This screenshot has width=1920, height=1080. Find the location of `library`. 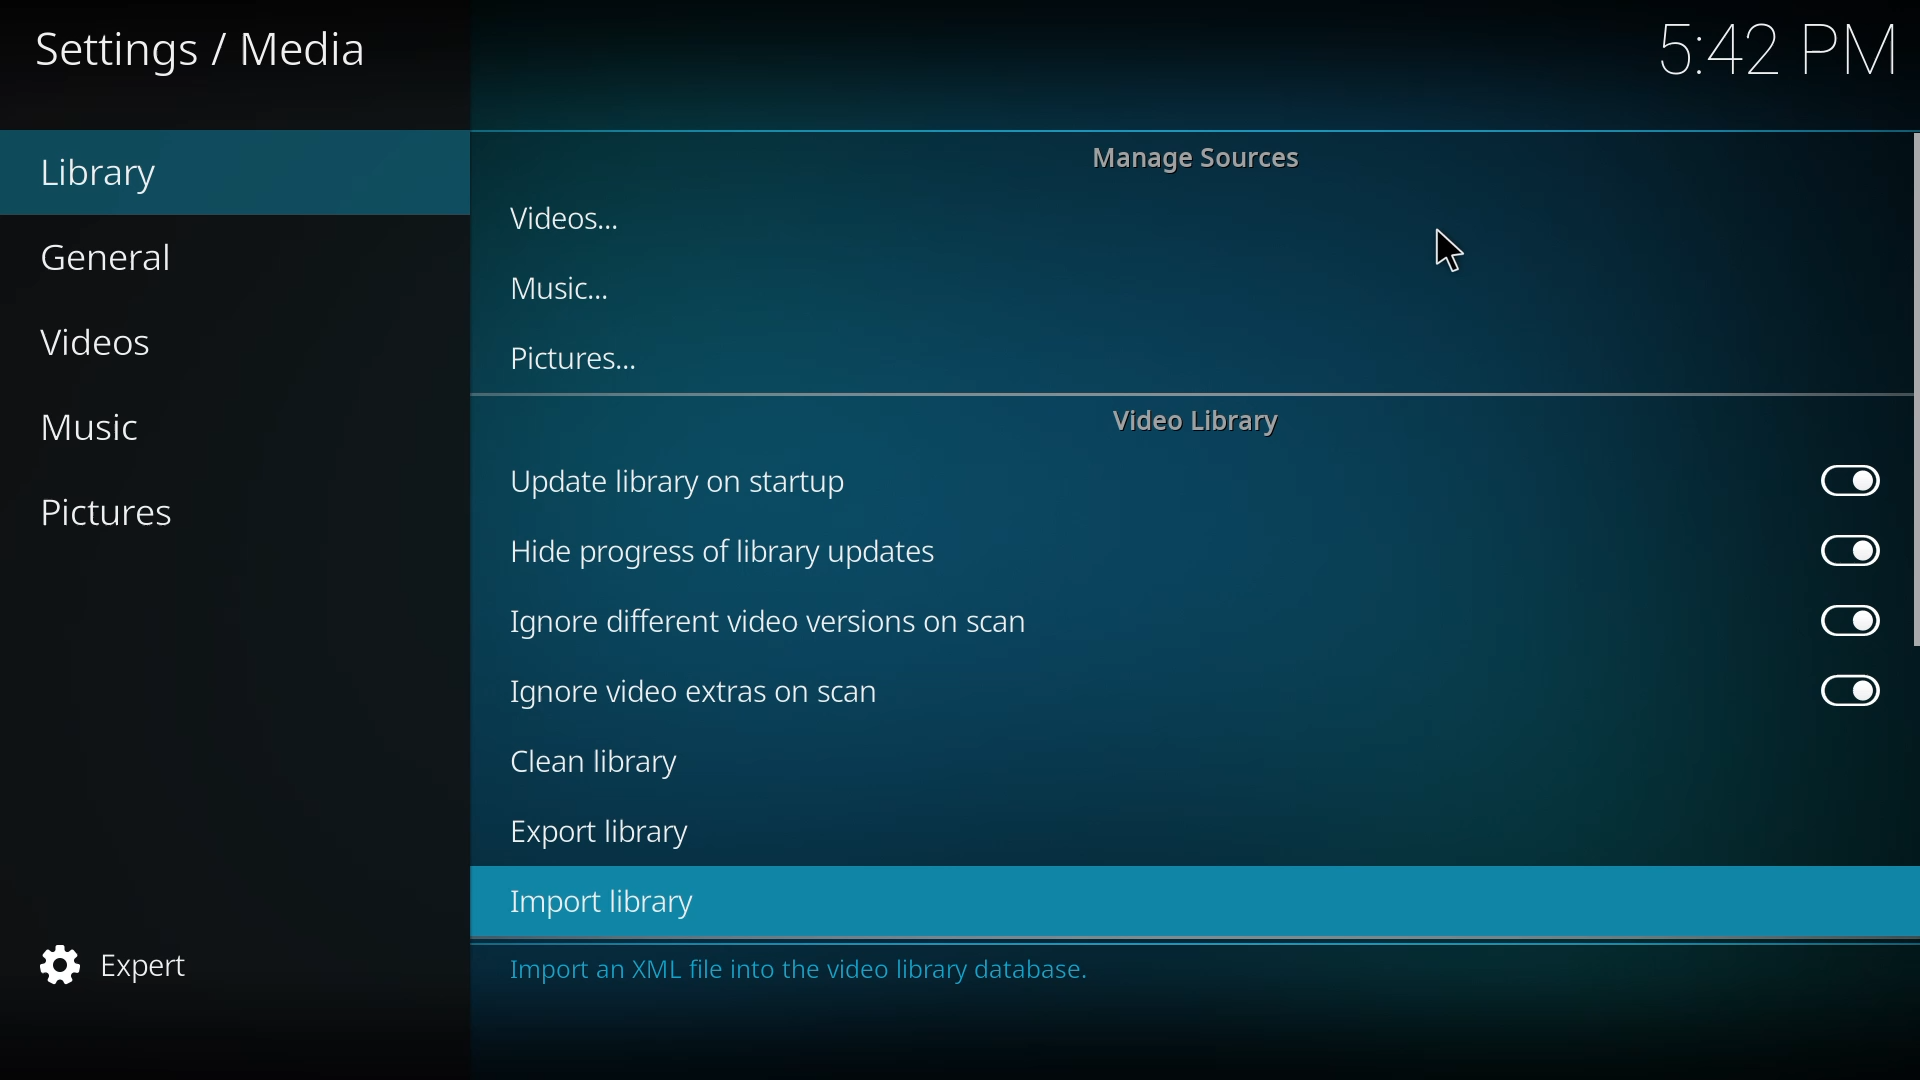

library is located at coordinates (106, 173).